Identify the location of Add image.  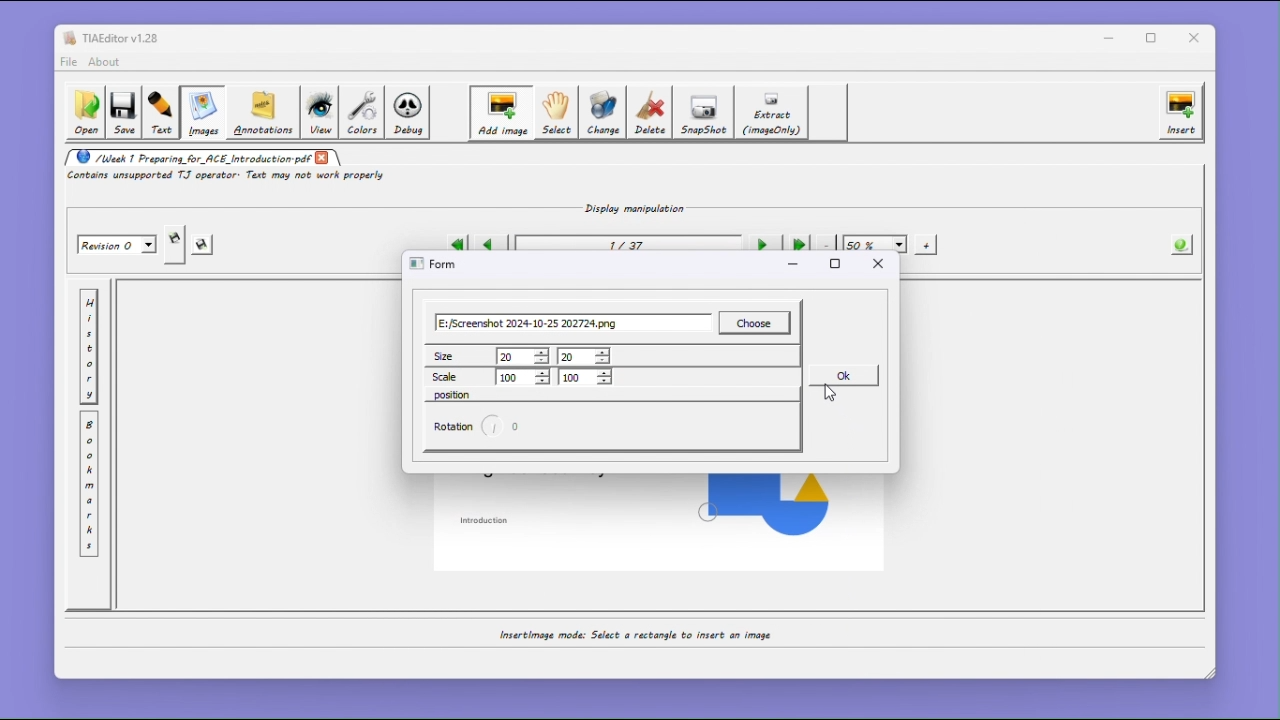
(500, 113).